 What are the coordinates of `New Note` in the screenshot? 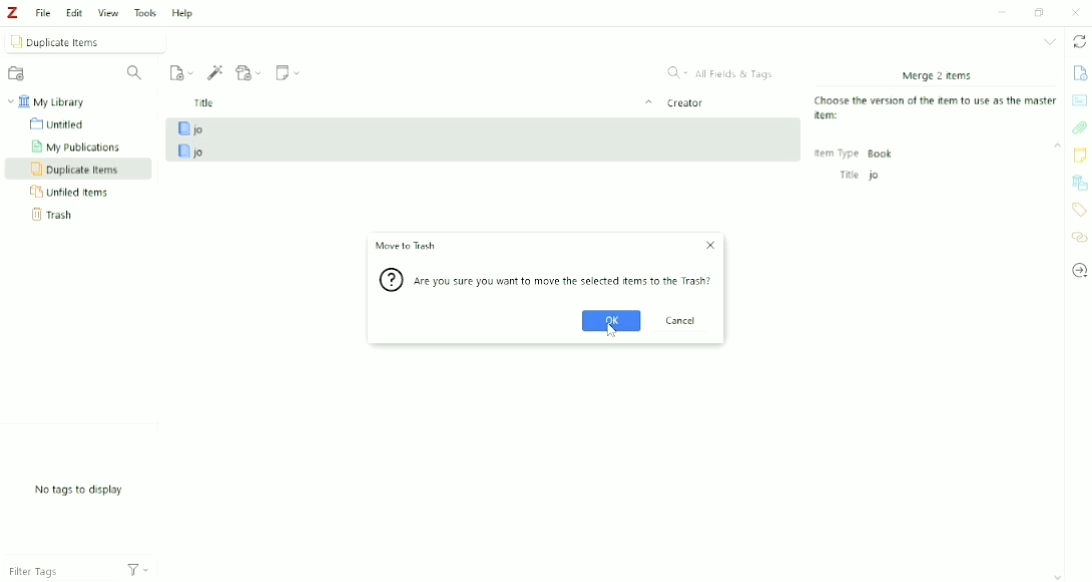 It's located at (290, 72).